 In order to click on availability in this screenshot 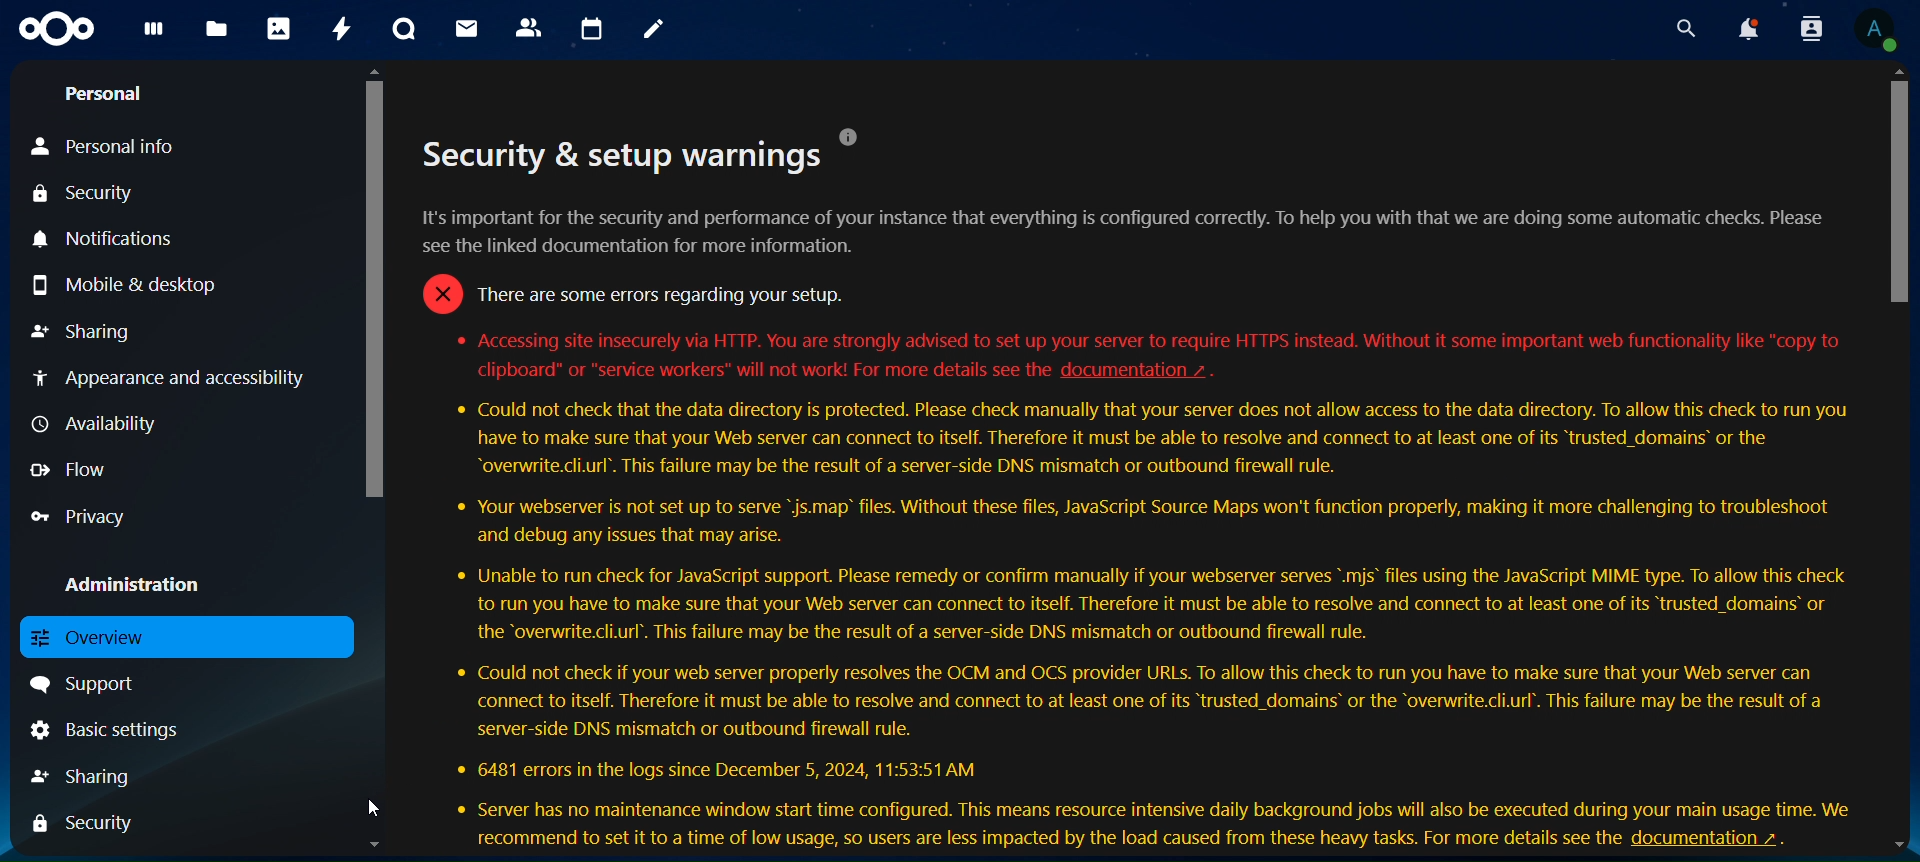, I will do `click(97, 425)`.